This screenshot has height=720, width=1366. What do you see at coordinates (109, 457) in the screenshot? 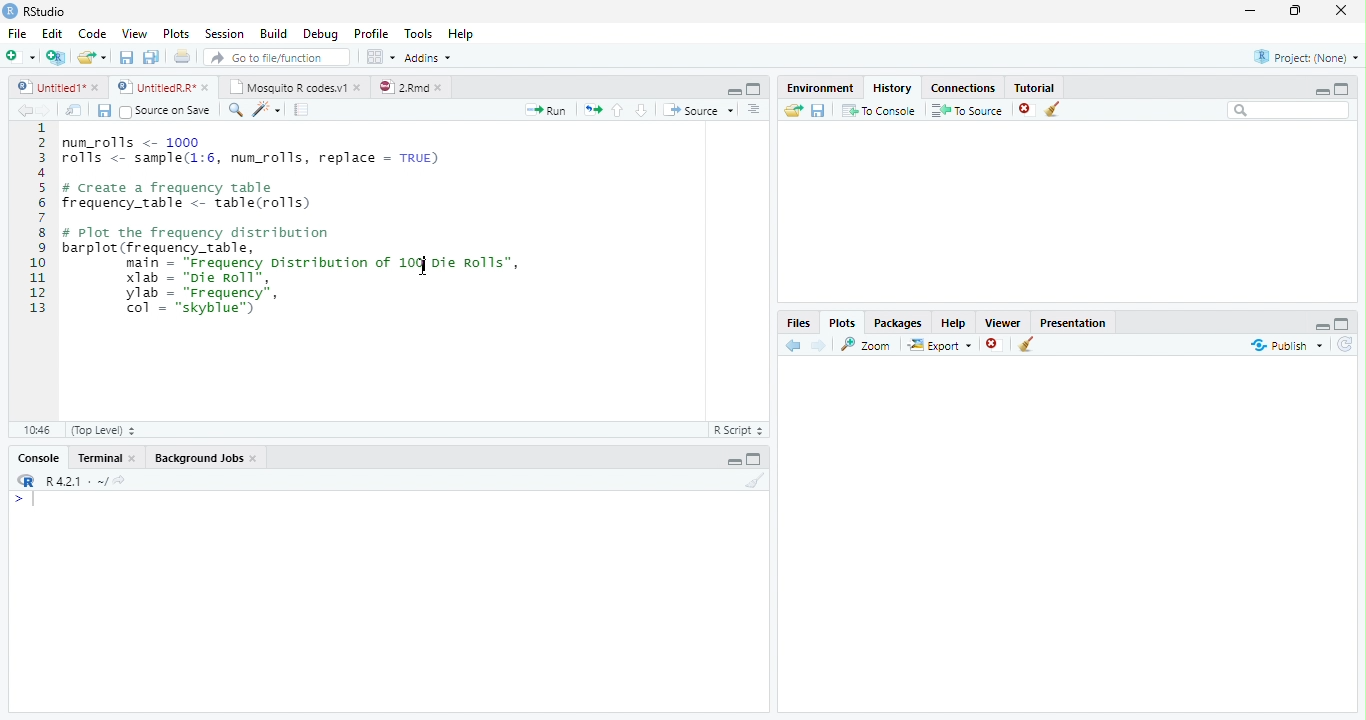
I see `Terminal` at bounding box center [109, 457].